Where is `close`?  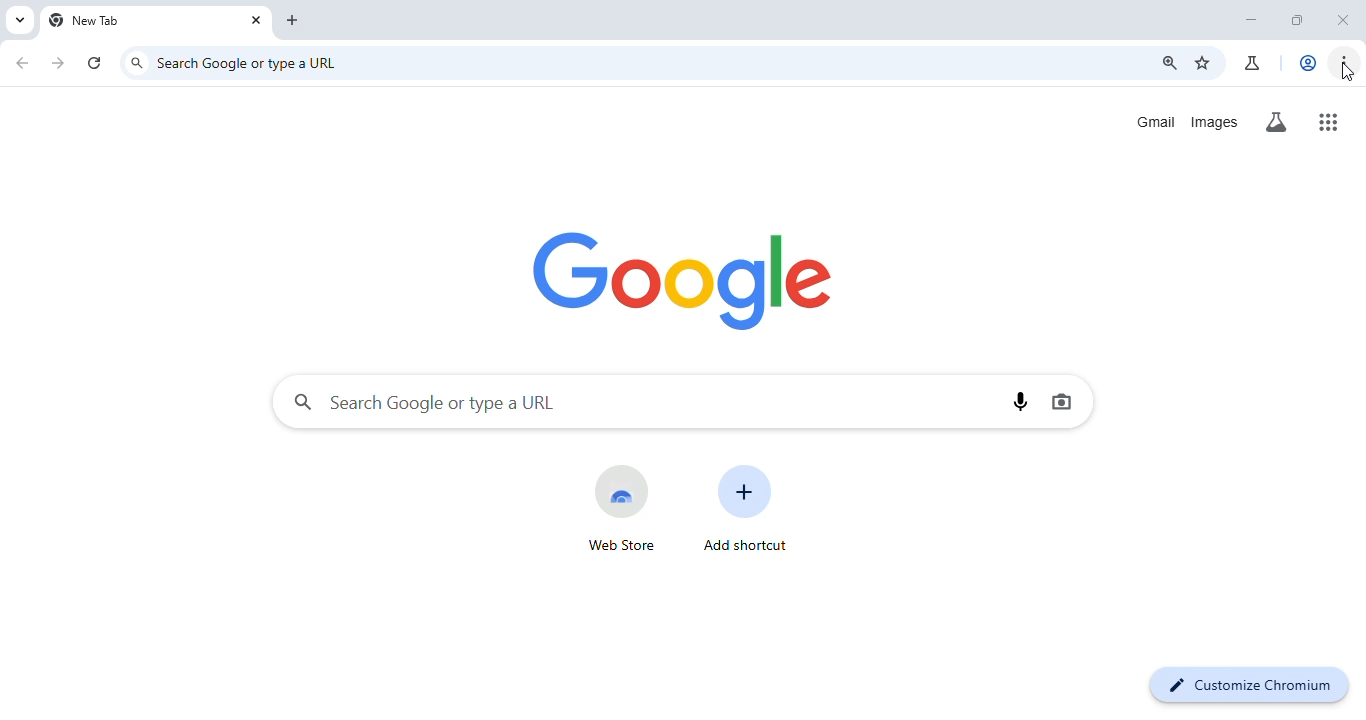
close is located at coordinates (256, 20).